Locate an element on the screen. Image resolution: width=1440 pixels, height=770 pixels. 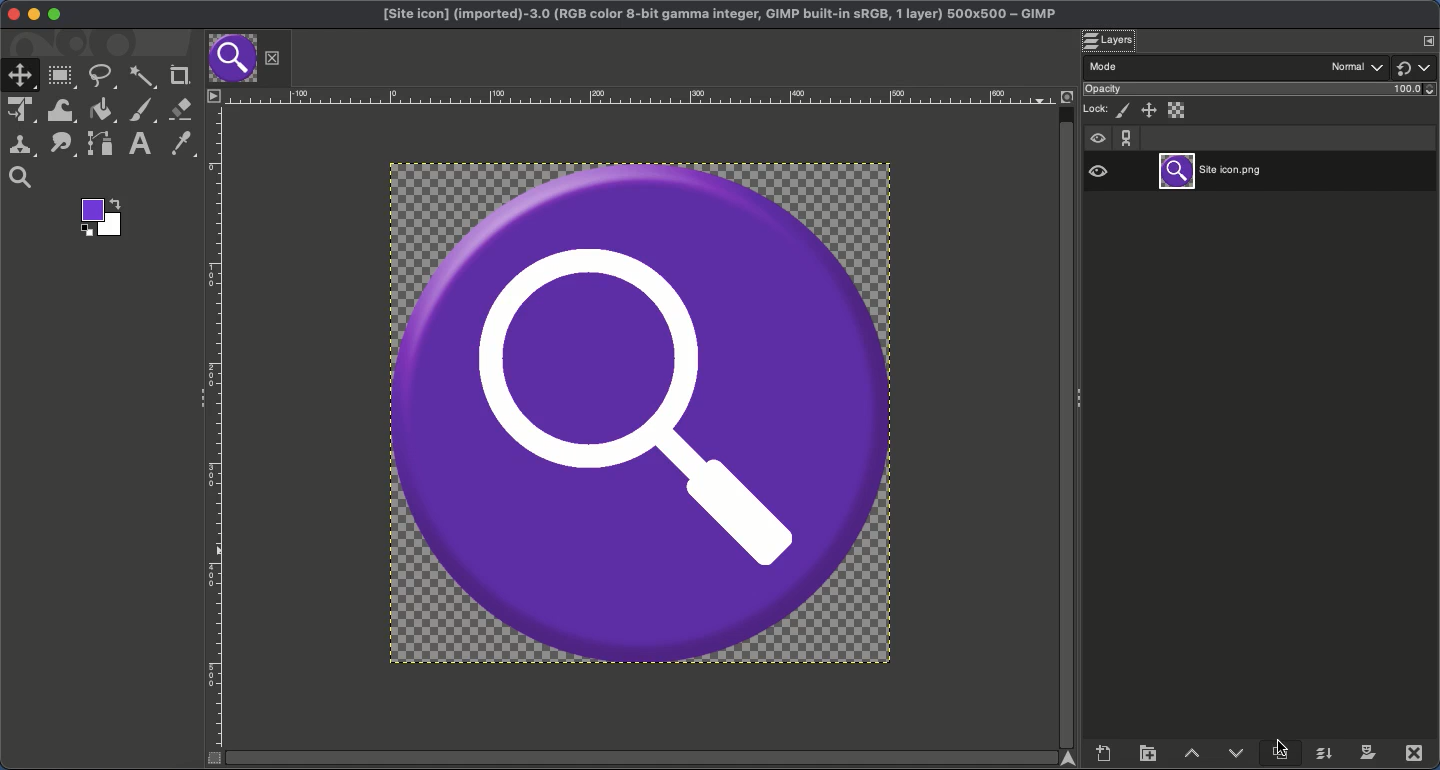
Color picker is located at coordinates (183, 144).